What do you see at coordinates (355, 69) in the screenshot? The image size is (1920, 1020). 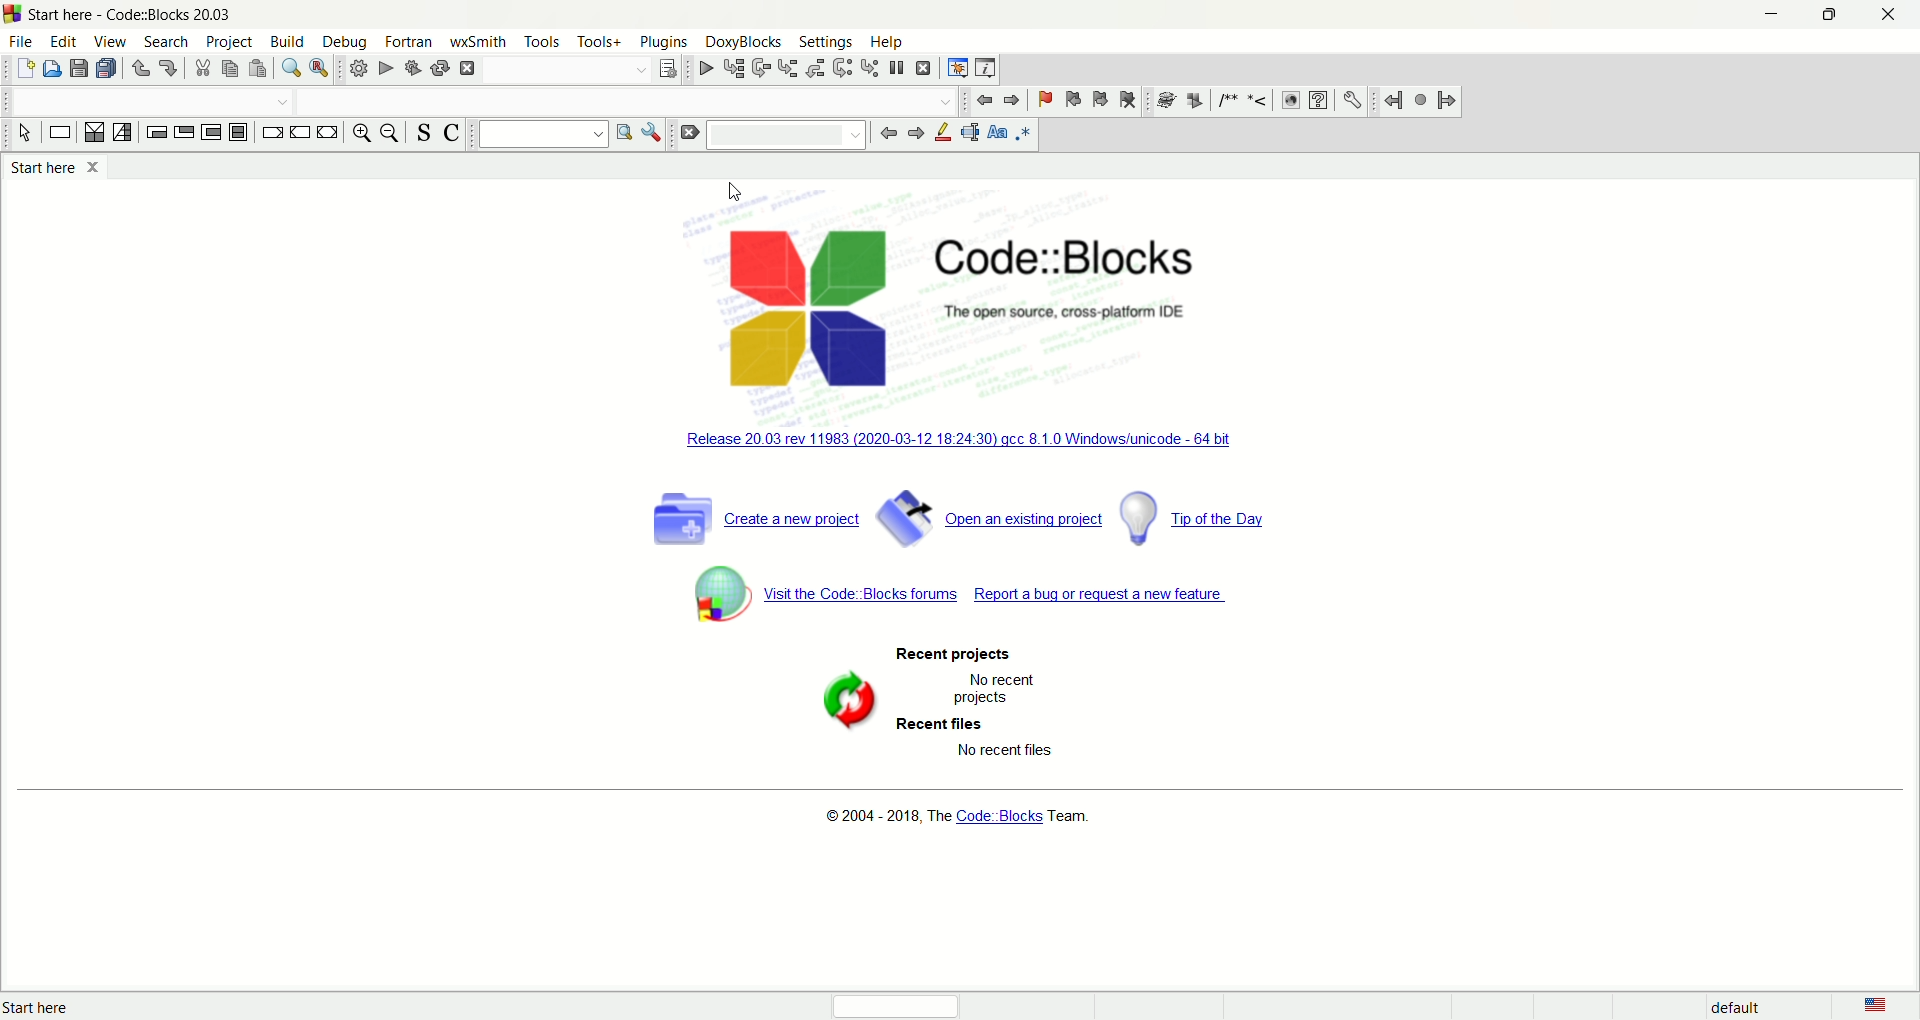 I see `build` at bounding box center [355, 69].